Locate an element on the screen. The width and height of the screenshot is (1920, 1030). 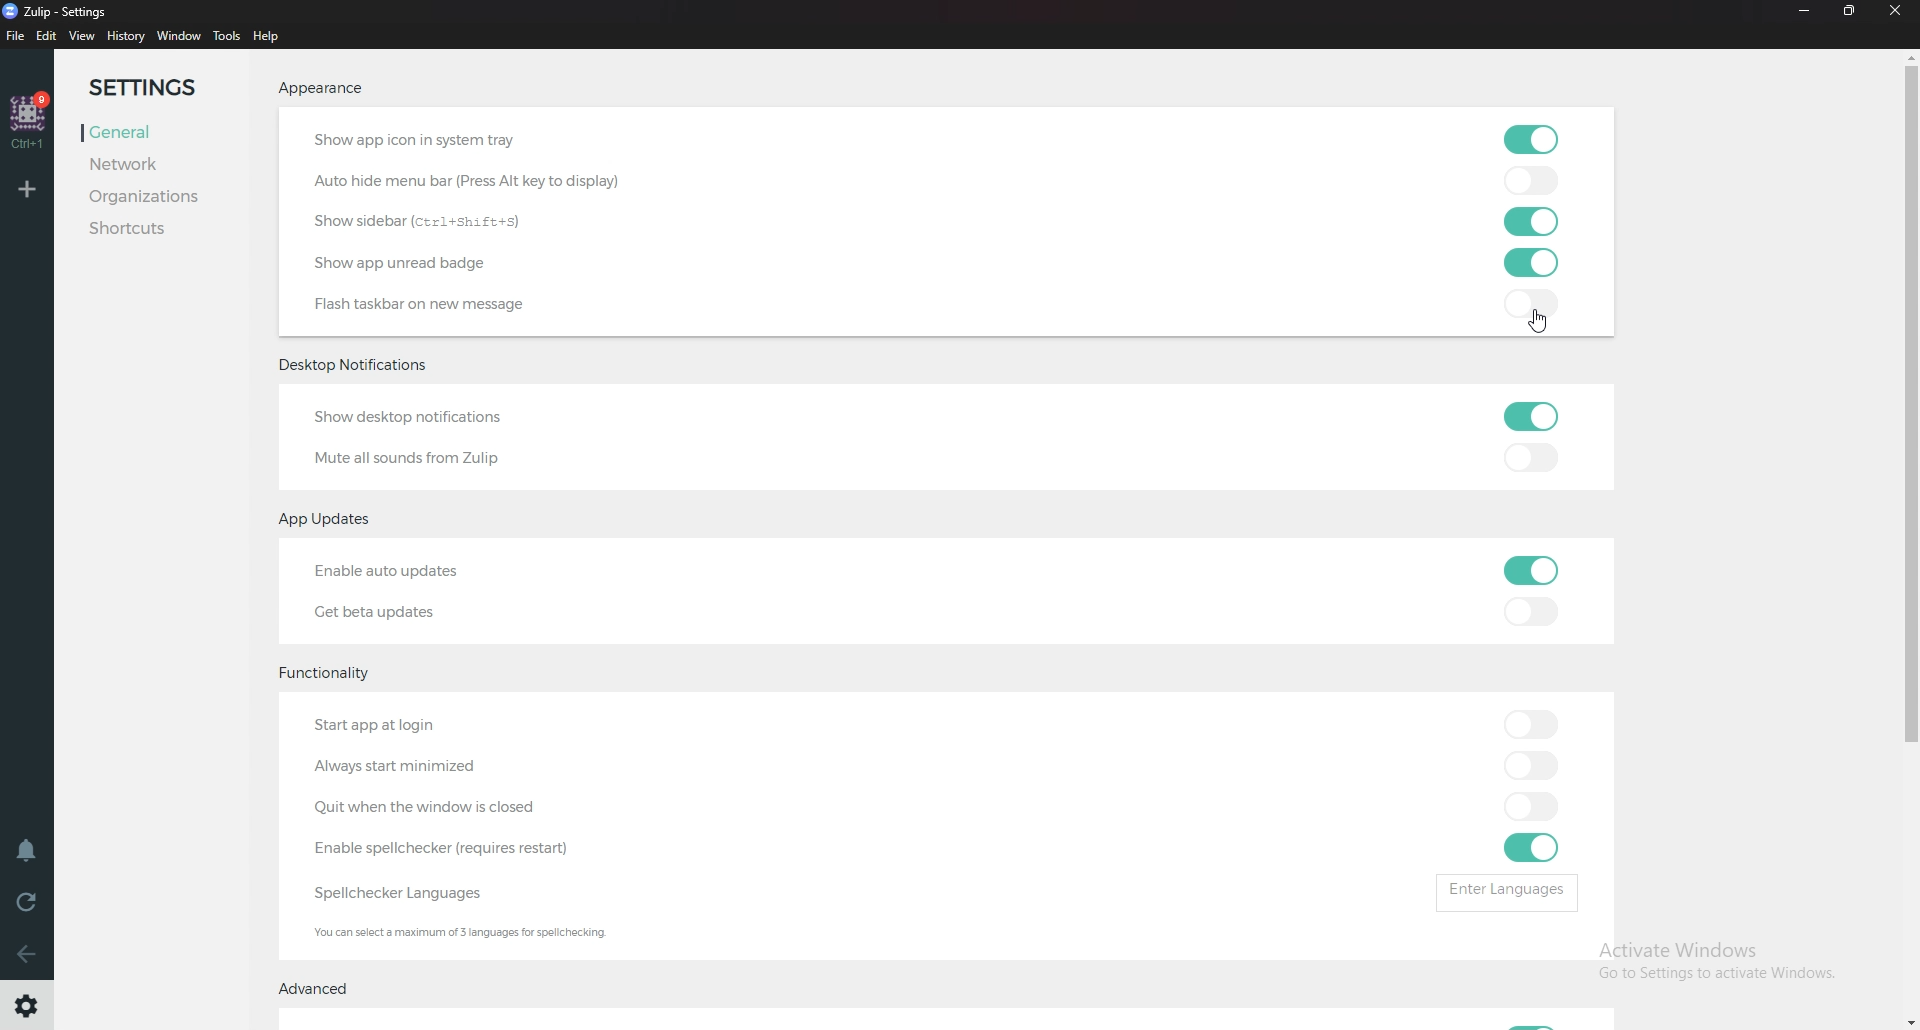
Home is located at coordinates (29, 118).